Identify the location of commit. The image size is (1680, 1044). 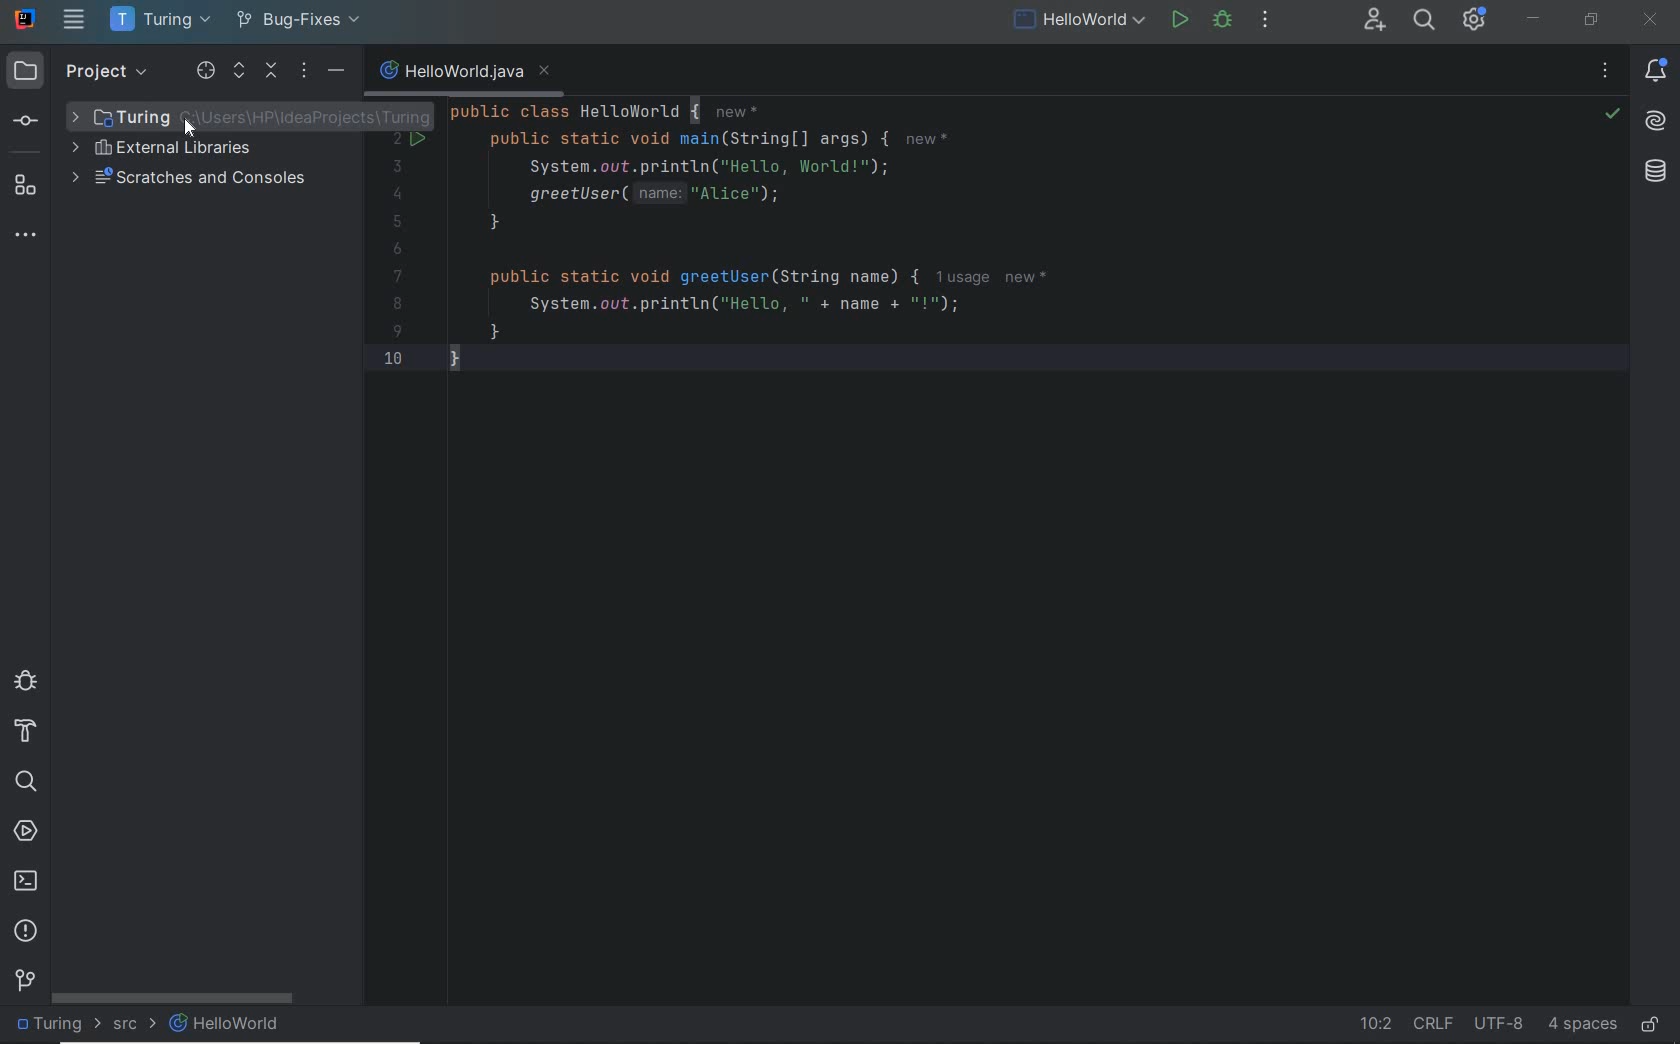
(29, 122).